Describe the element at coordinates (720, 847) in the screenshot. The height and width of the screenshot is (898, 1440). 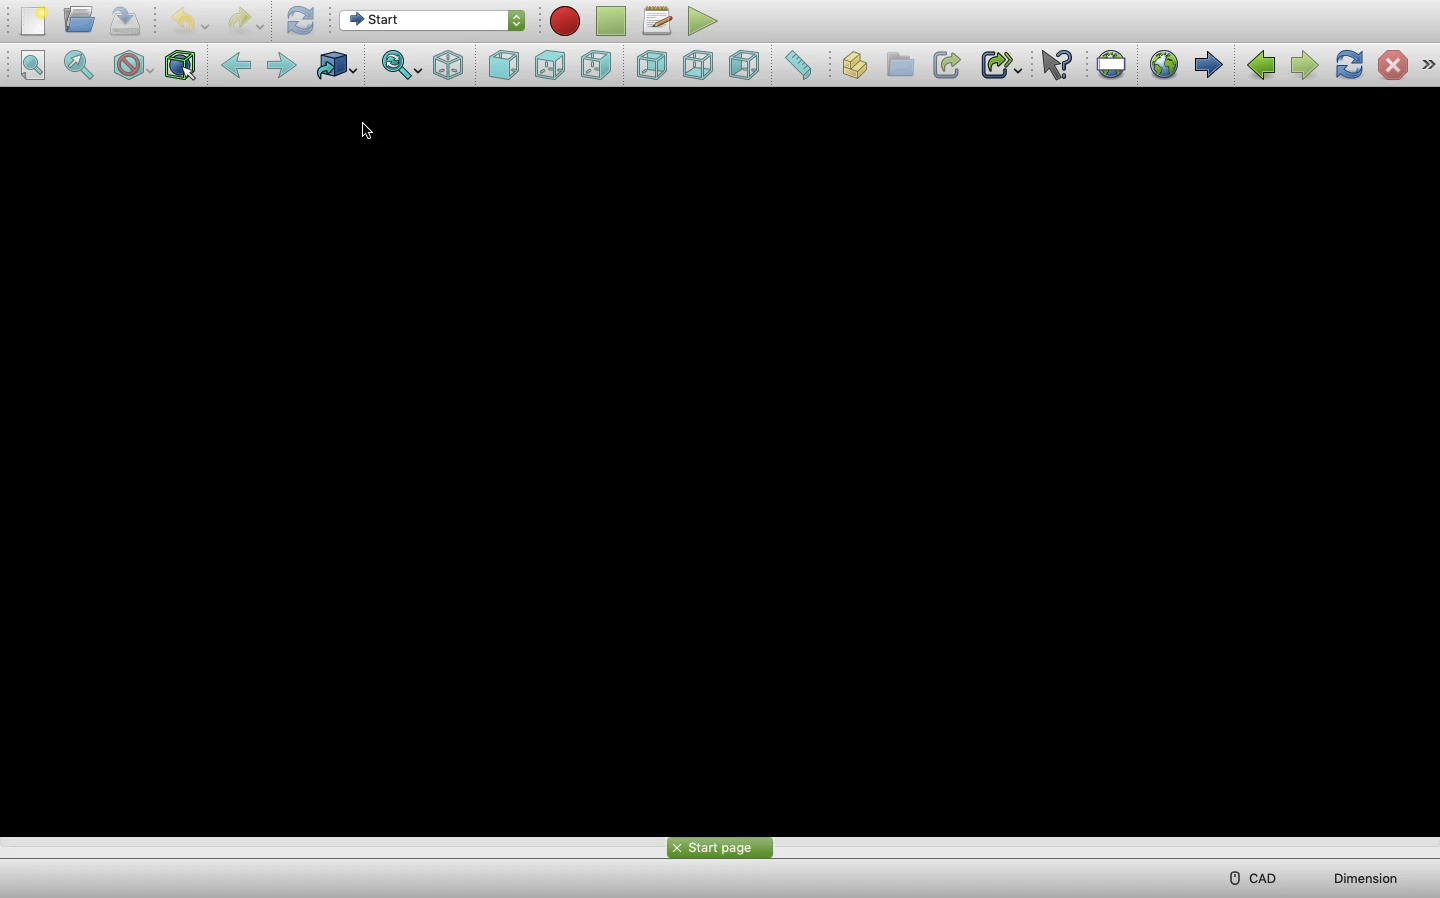
I see `Start Page` at that location.